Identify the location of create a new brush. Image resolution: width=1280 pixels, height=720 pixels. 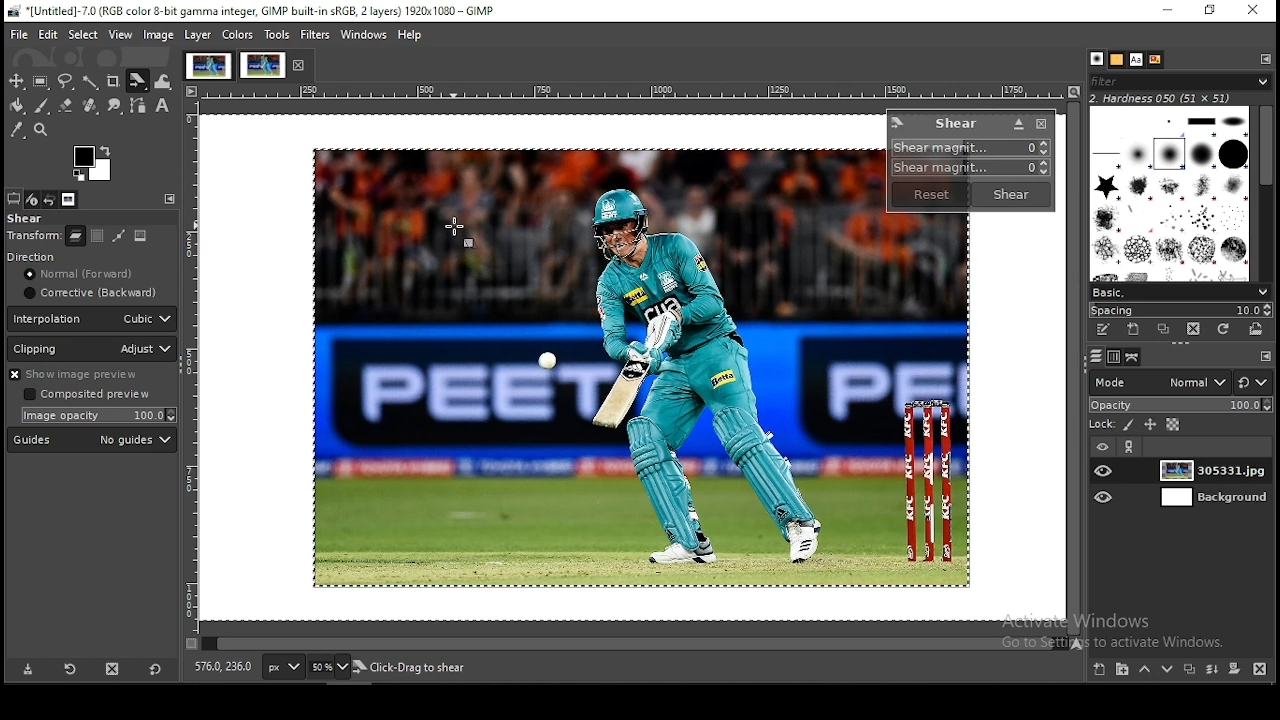
(1132, 329).